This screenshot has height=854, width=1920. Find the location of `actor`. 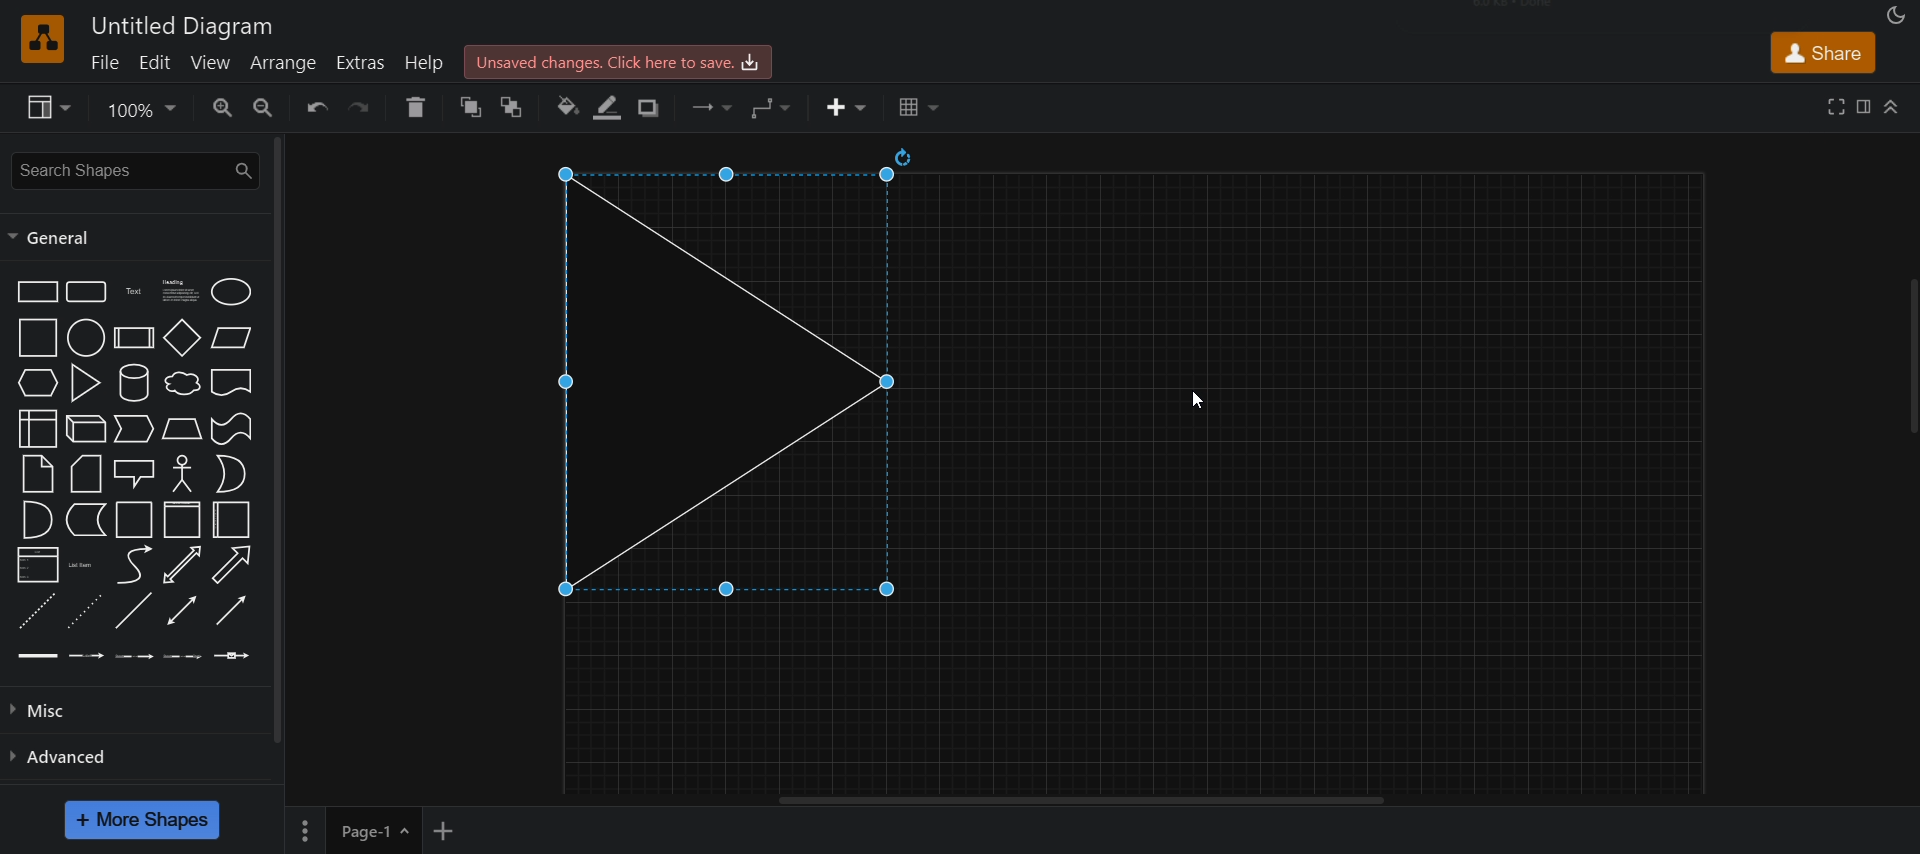

actor is located at coordinates (183, 472).